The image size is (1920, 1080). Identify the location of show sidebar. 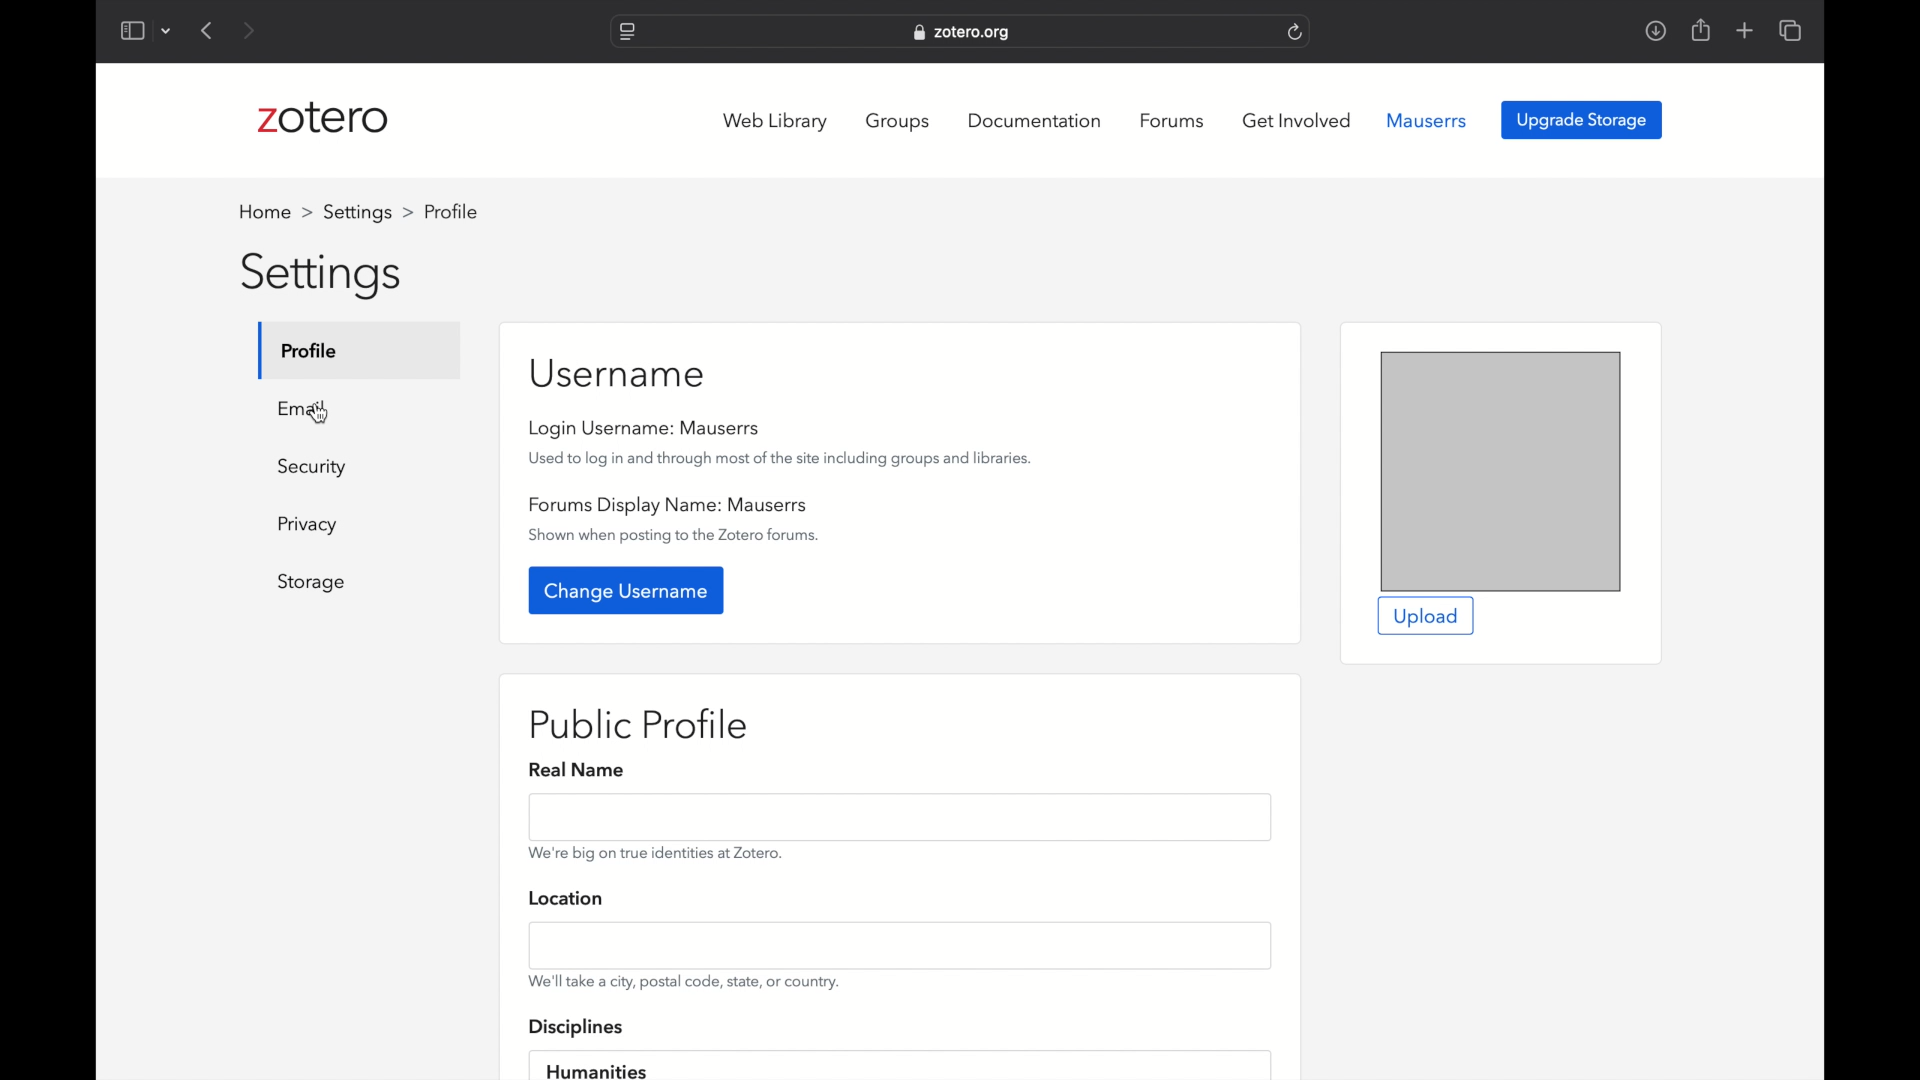
(131, 30).